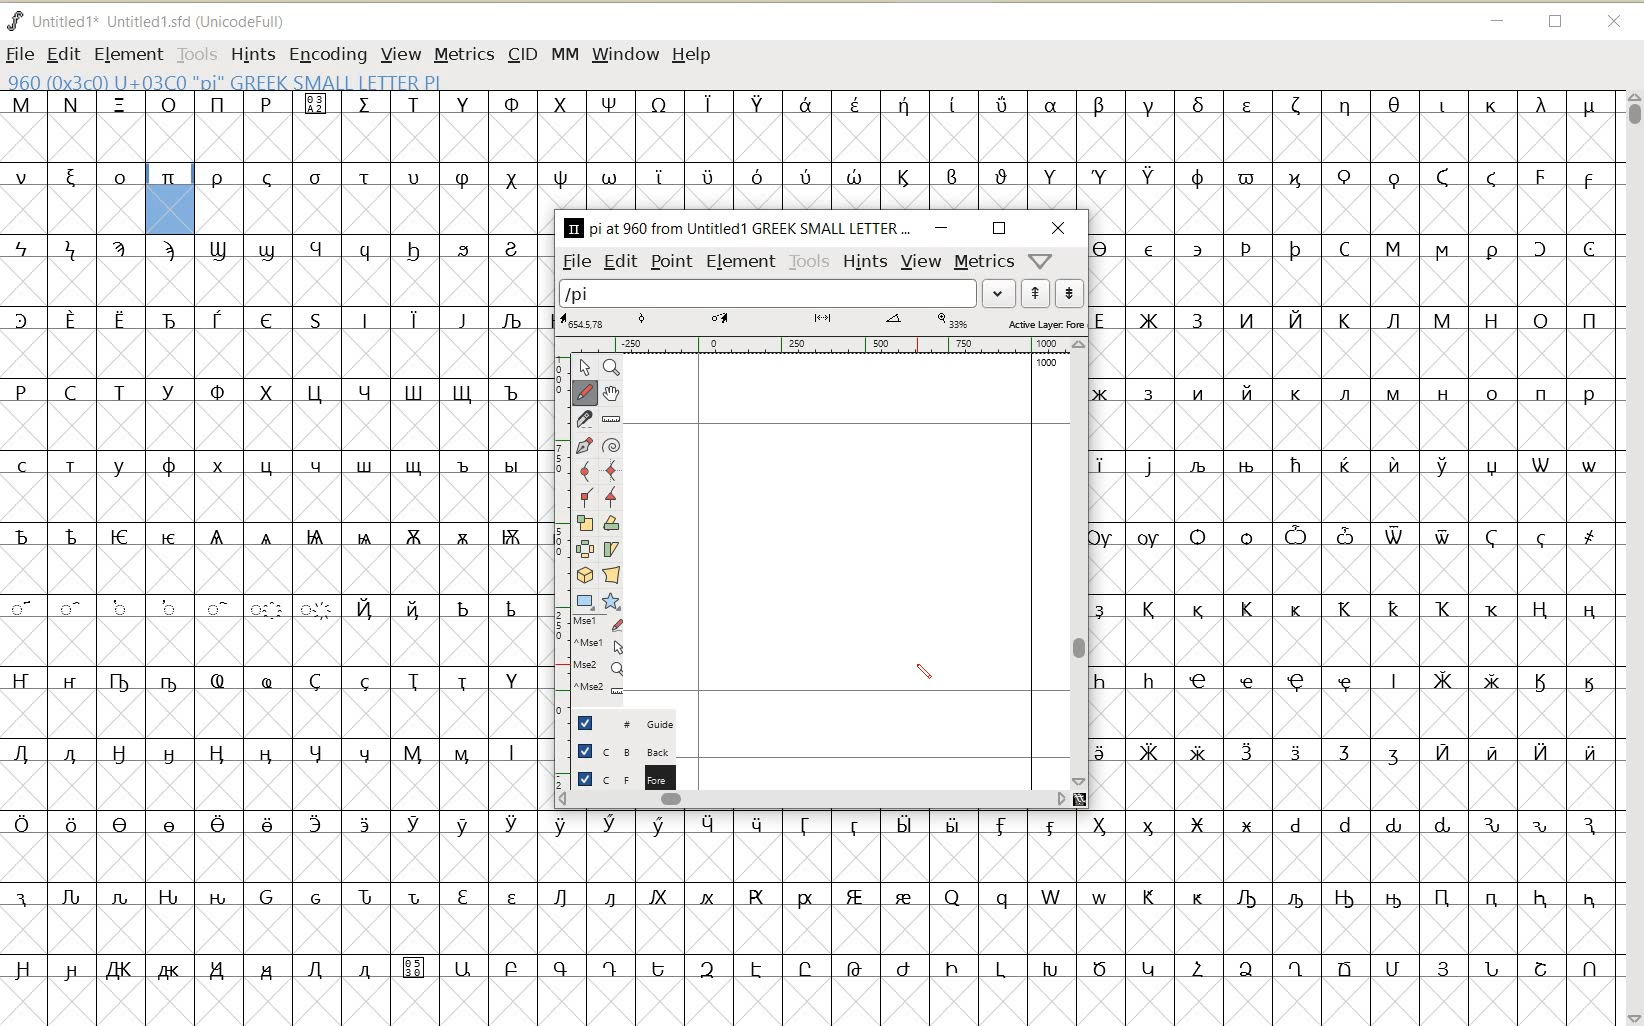 Image resolution: width=1644 pixels, height=1026 pixels. I want to click on load word list, so click(787, 292).